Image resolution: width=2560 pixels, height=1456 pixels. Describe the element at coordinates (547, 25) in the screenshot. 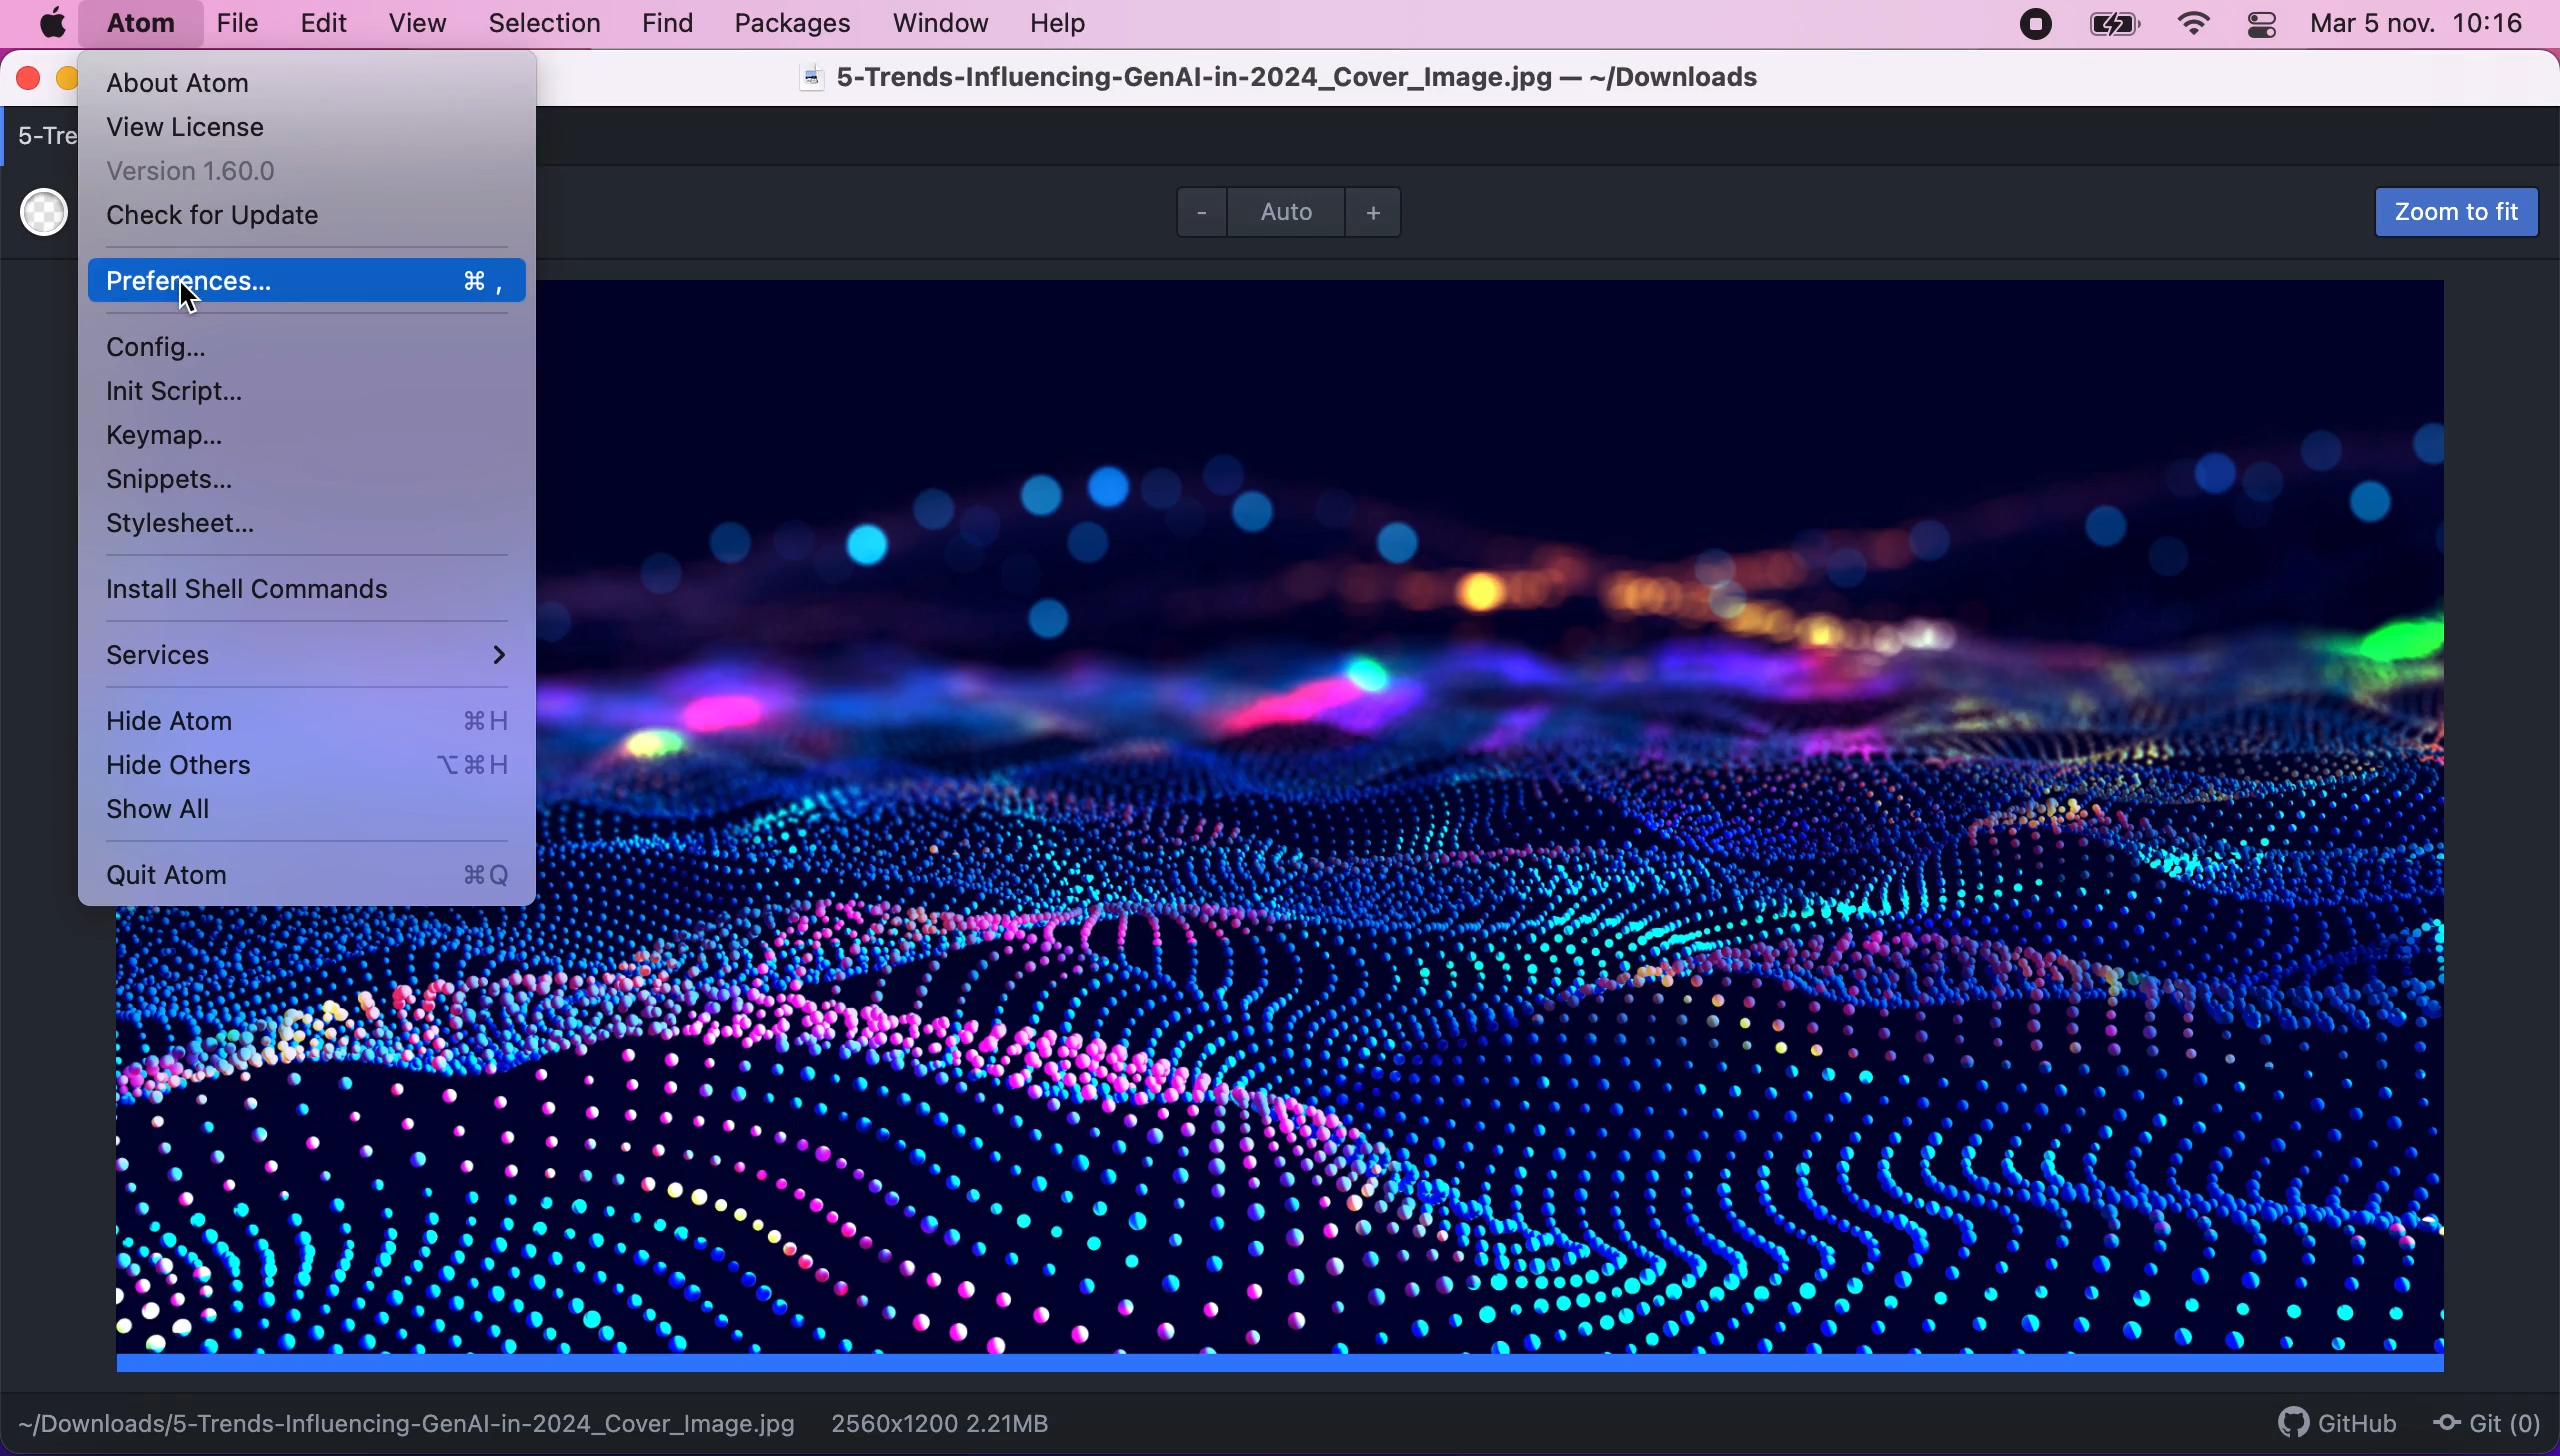

I see `selection` at that location.